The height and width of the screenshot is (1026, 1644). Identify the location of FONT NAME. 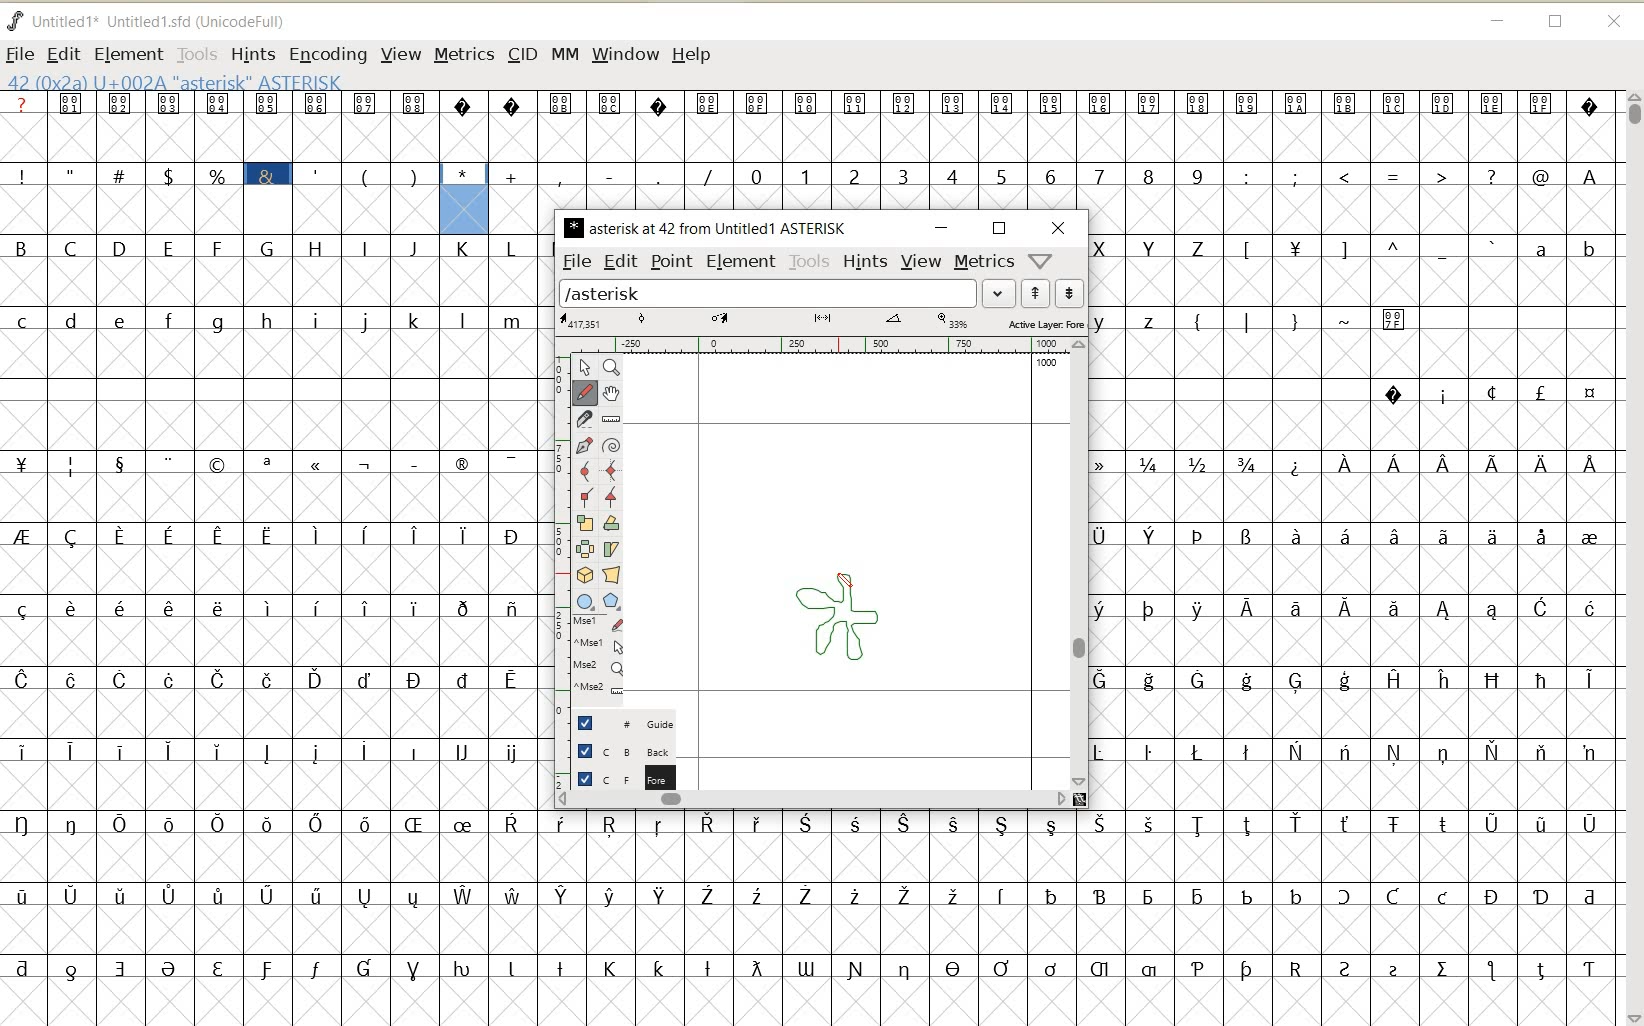
(155, 22).